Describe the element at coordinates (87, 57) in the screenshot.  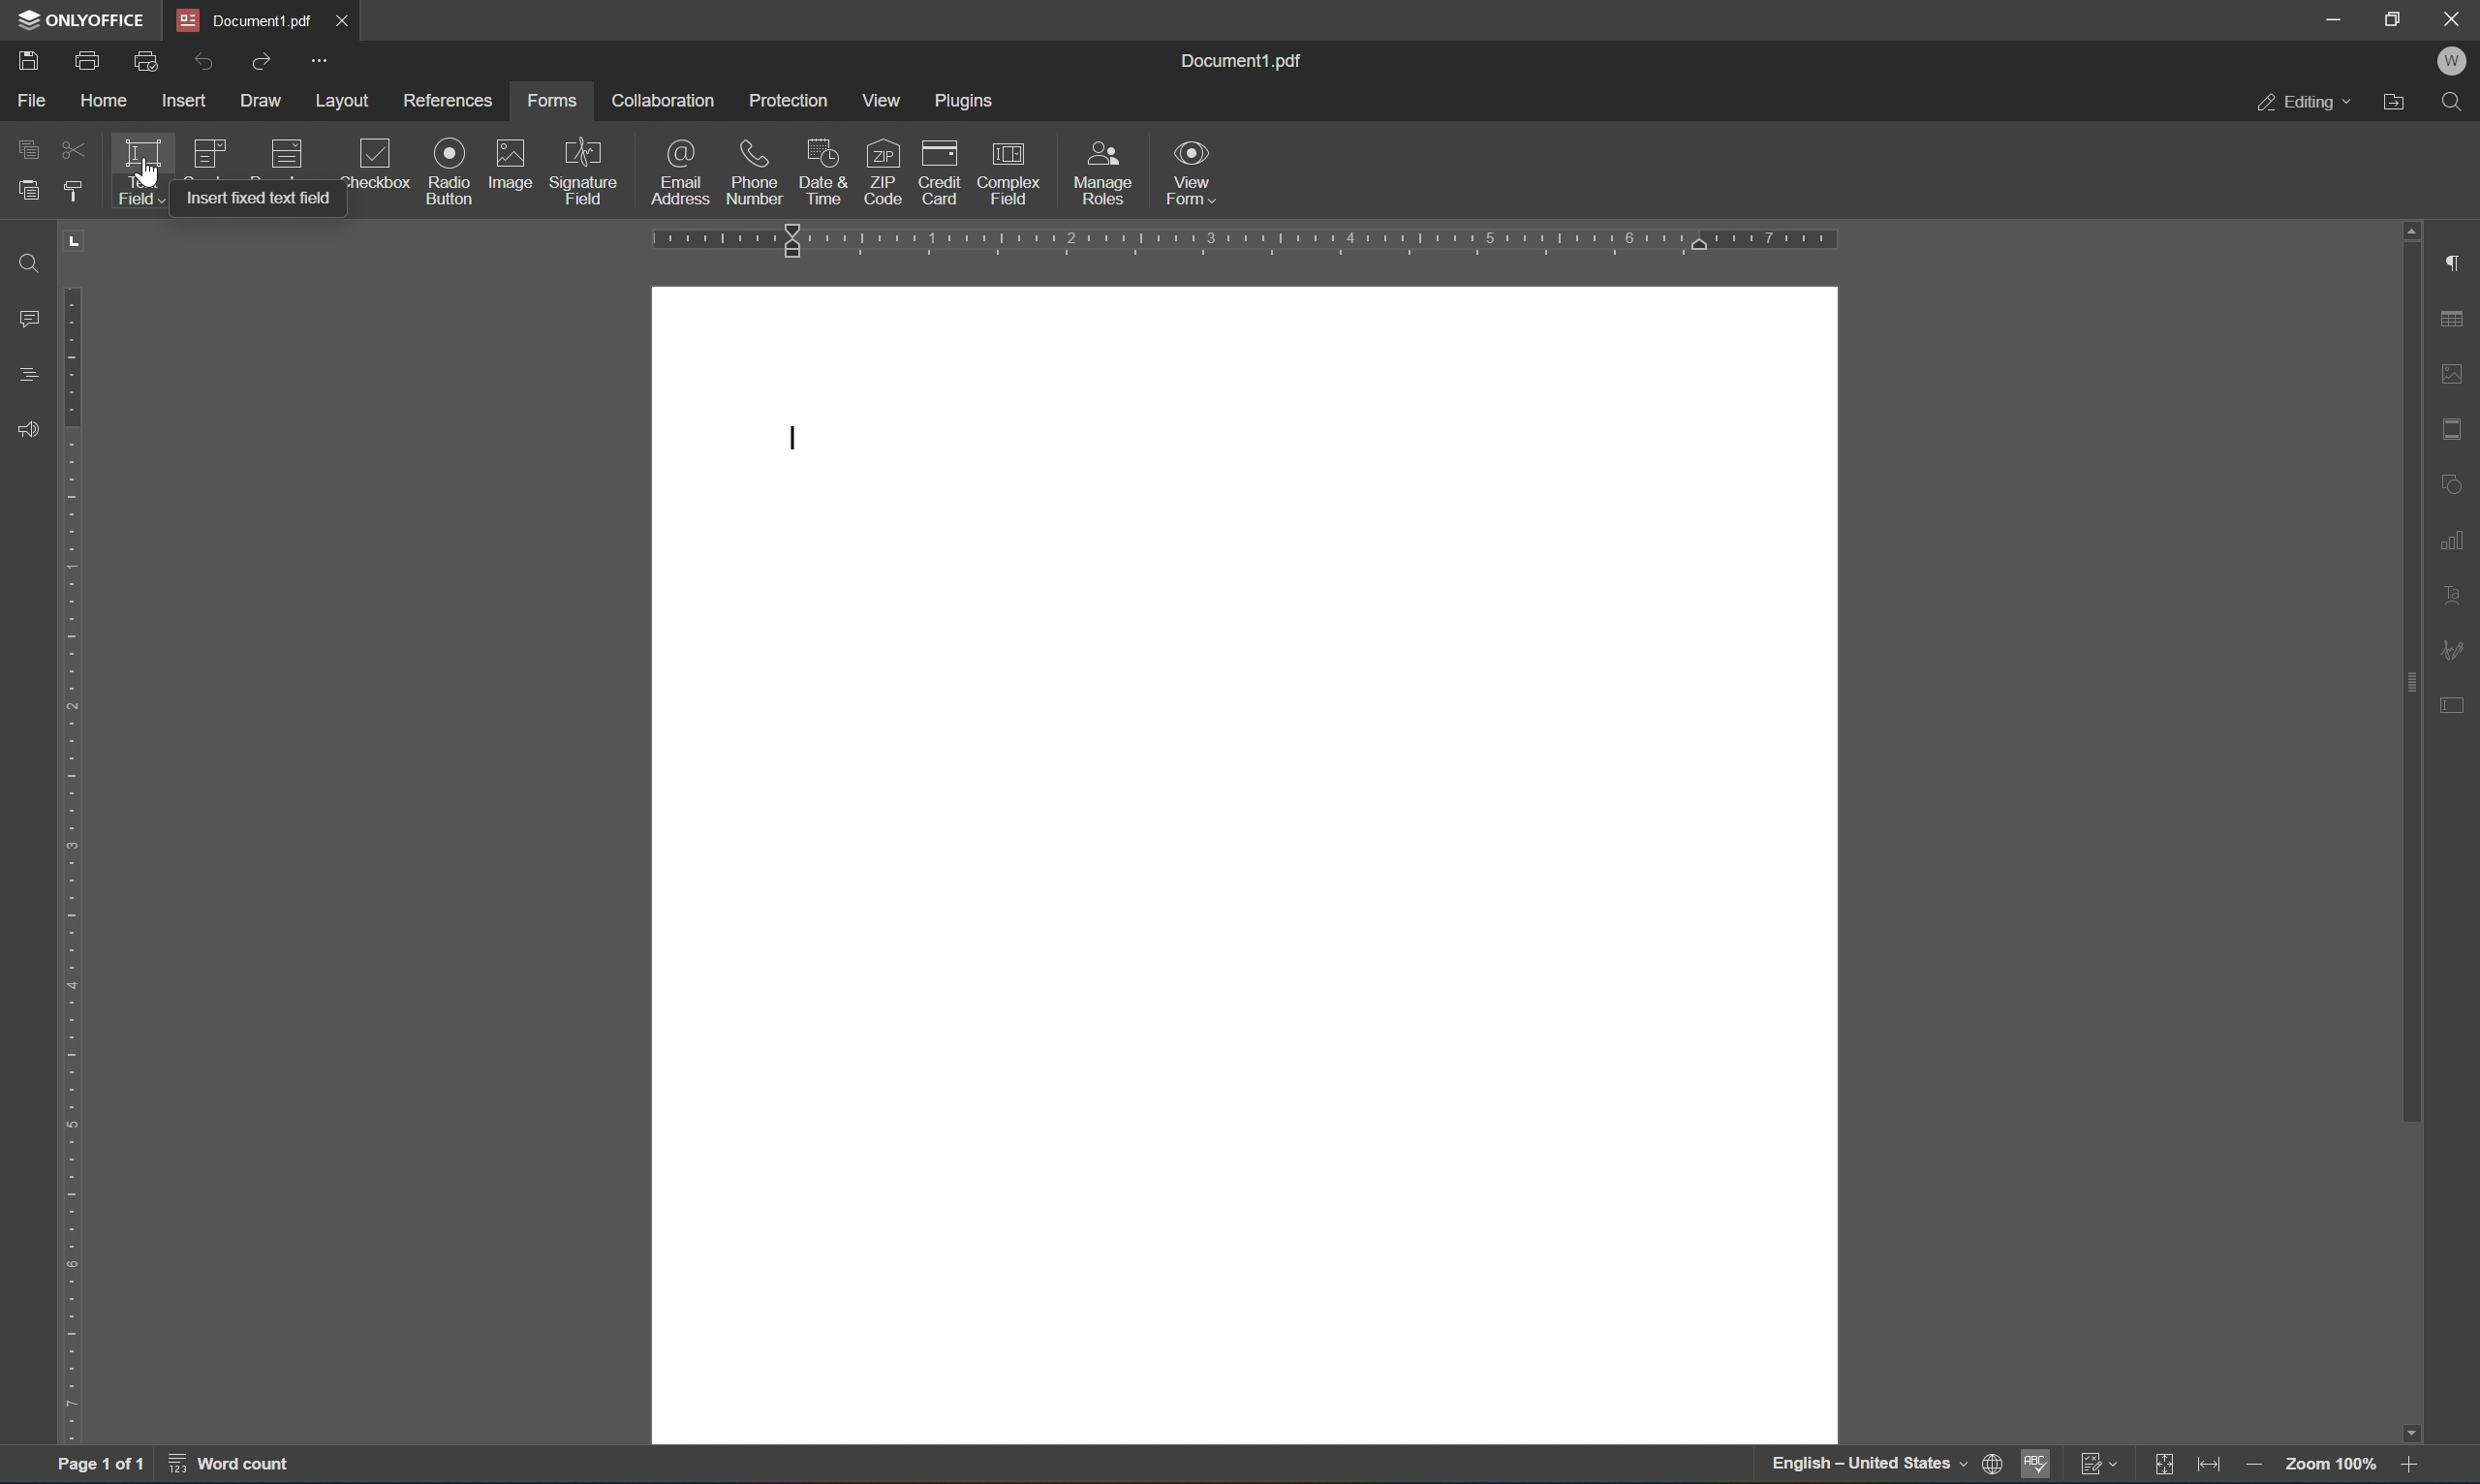
I see `print` at that location.